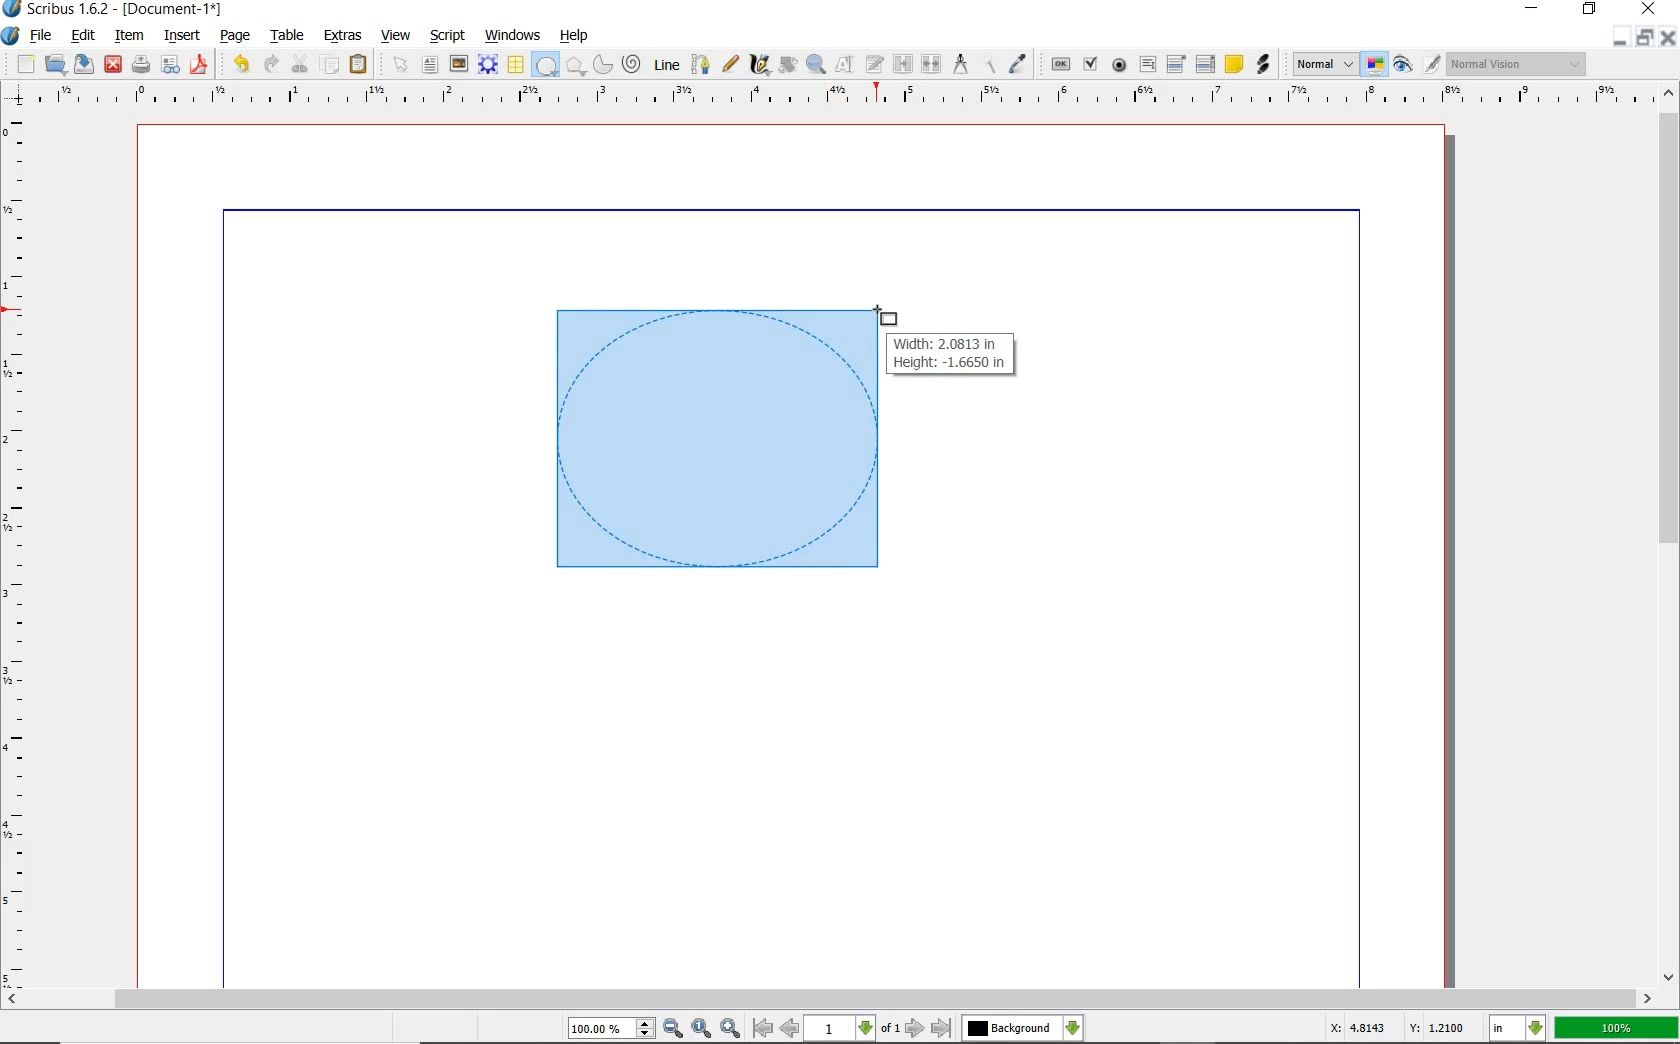 The width and height of the screenshot is (1680, 1044). Describe the element at coordinates (668, 65) in the screenshot. I see `LINE` at that location.